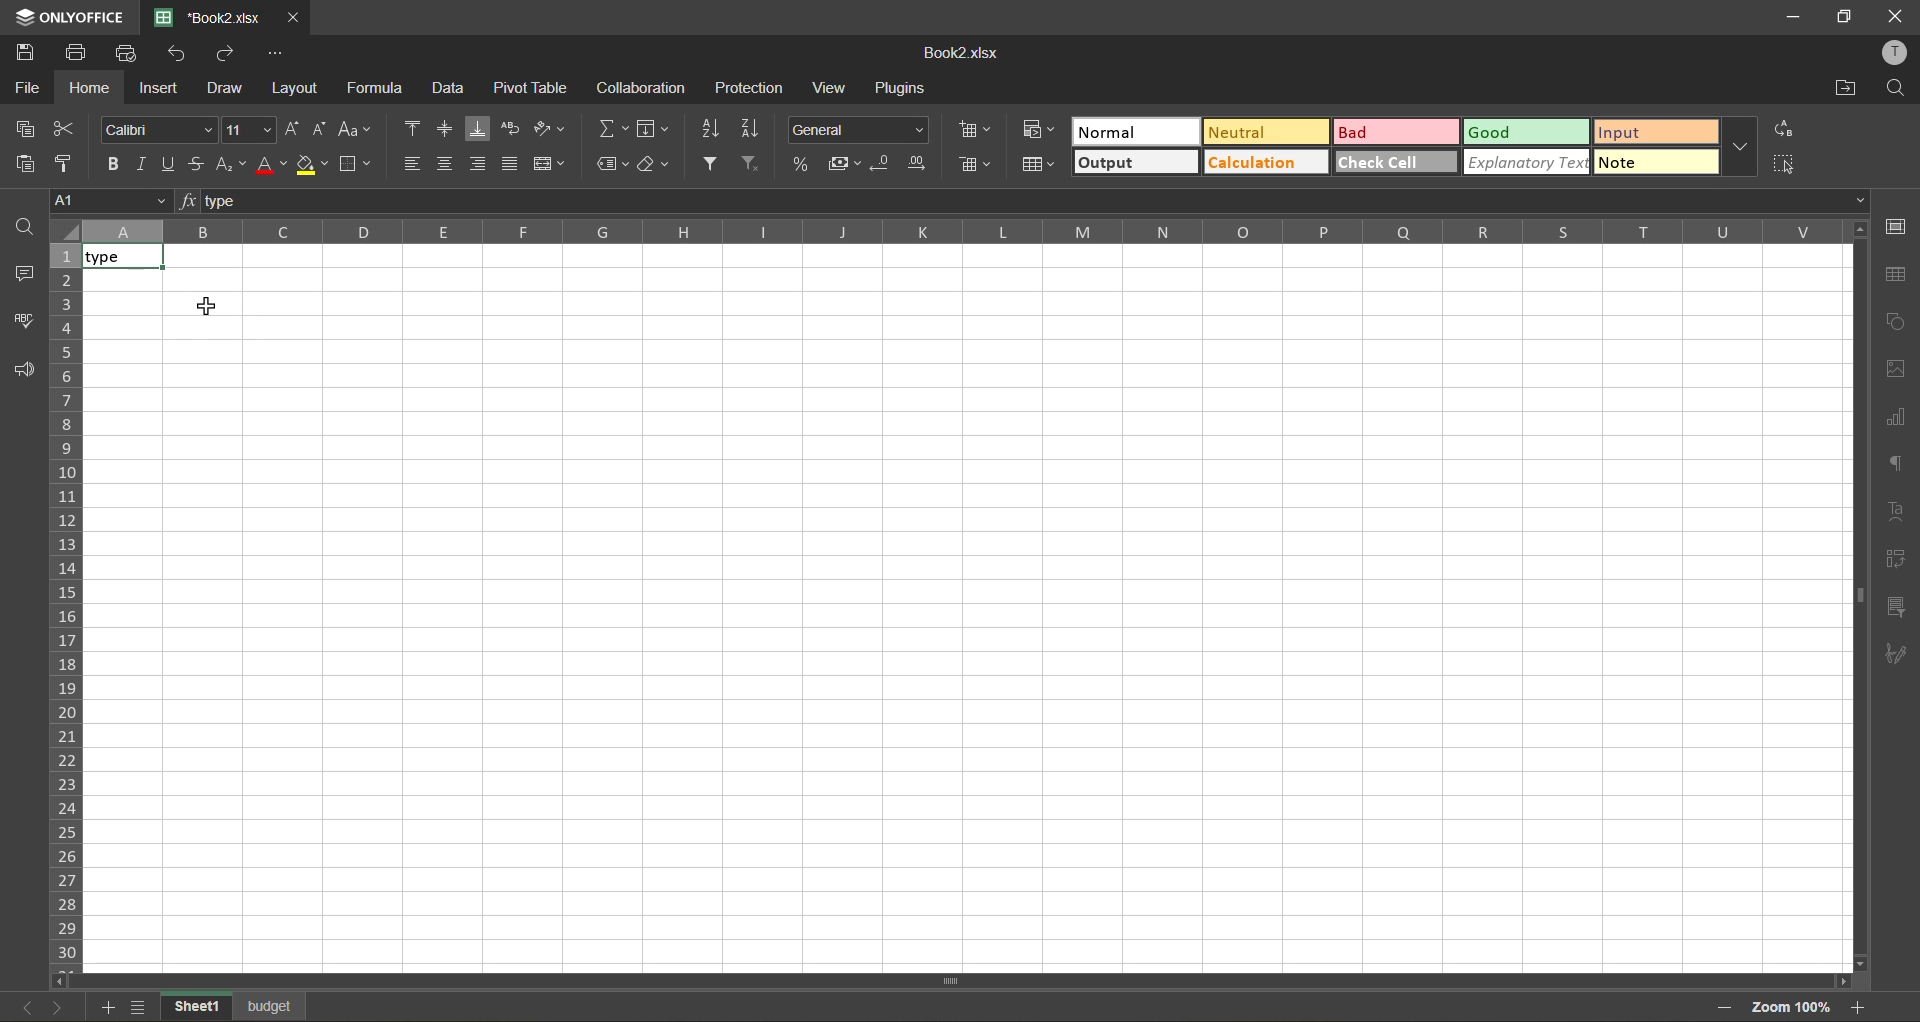 The height and width of the screenshot is (1022, 1920). I want to click on previous, so click(28, 1007).